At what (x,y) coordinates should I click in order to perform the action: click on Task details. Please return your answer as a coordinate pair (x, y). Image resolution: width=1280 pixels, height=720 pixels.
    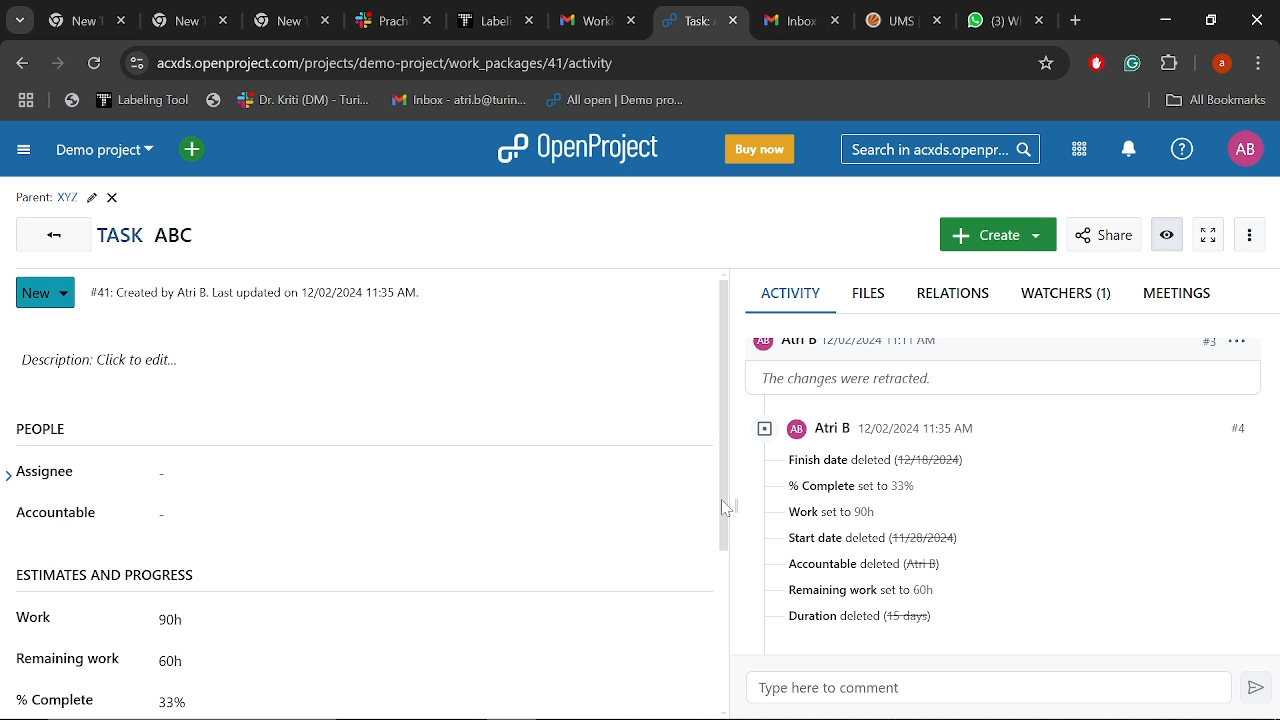
    Looking at the image, I should click on (1026, 548).